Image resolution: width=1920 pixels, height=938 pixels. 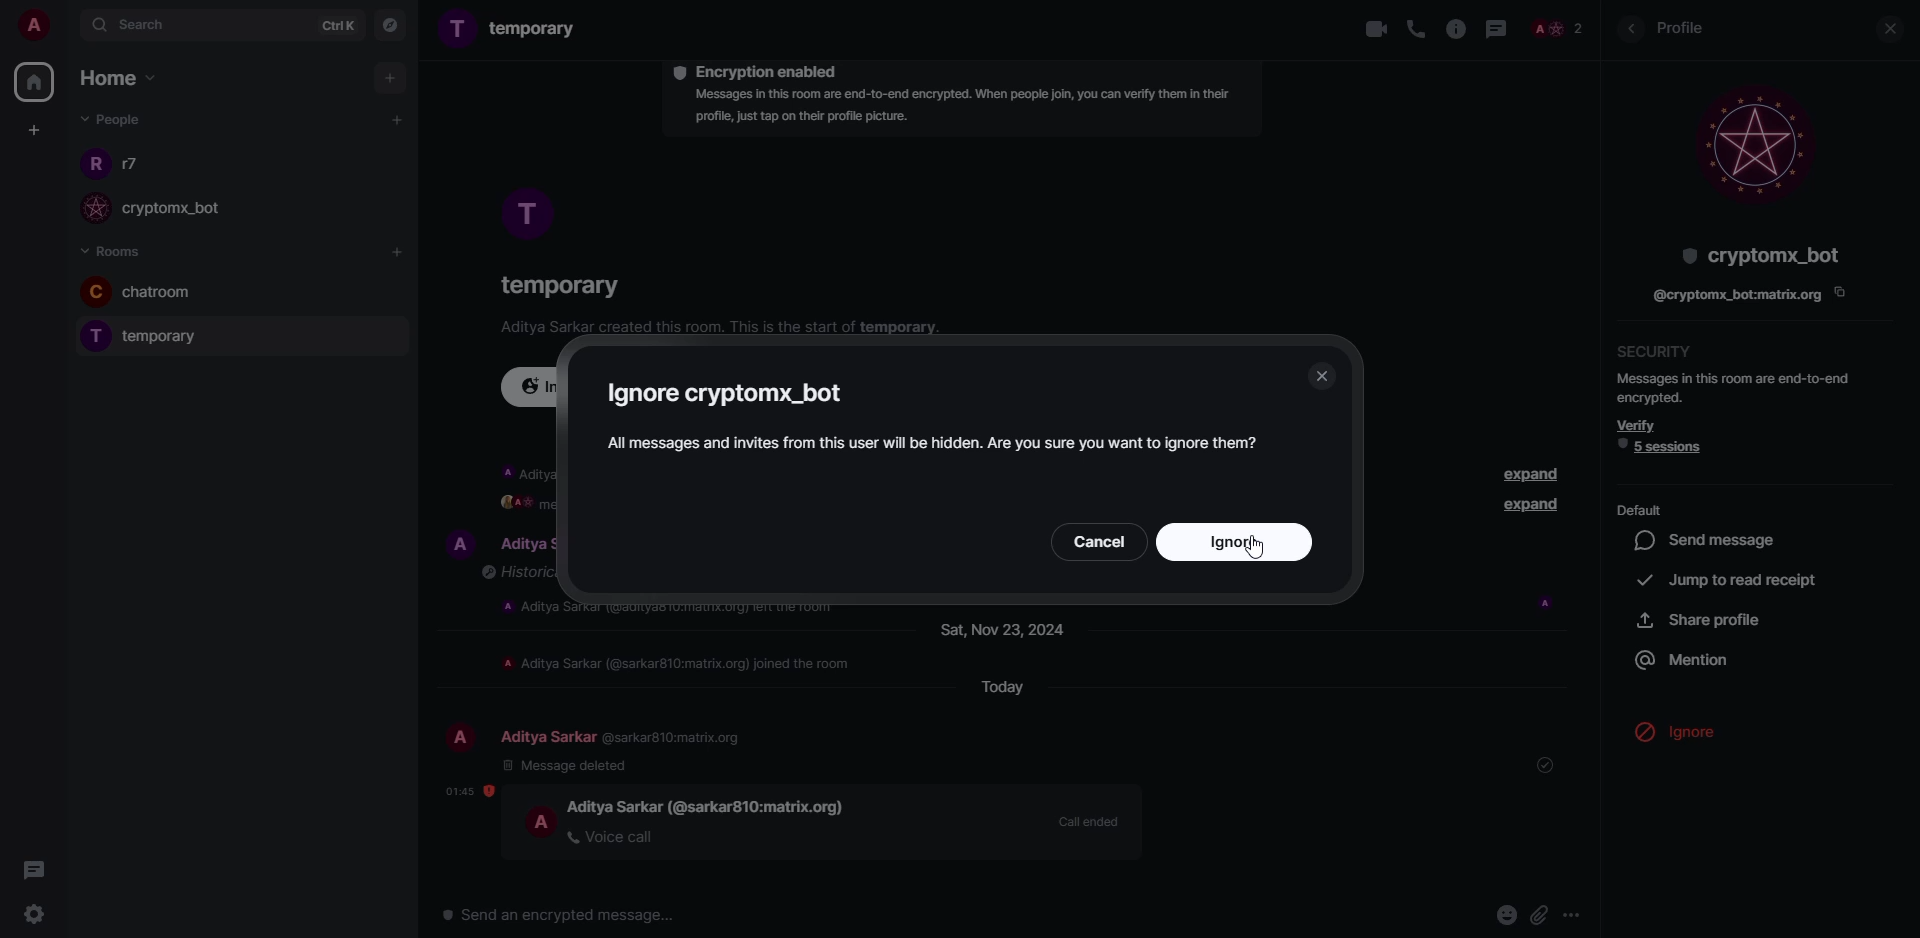 What do you see at coordinates (136, 29) in the screenshot?
I see `search` at bounding box center [136, 29].